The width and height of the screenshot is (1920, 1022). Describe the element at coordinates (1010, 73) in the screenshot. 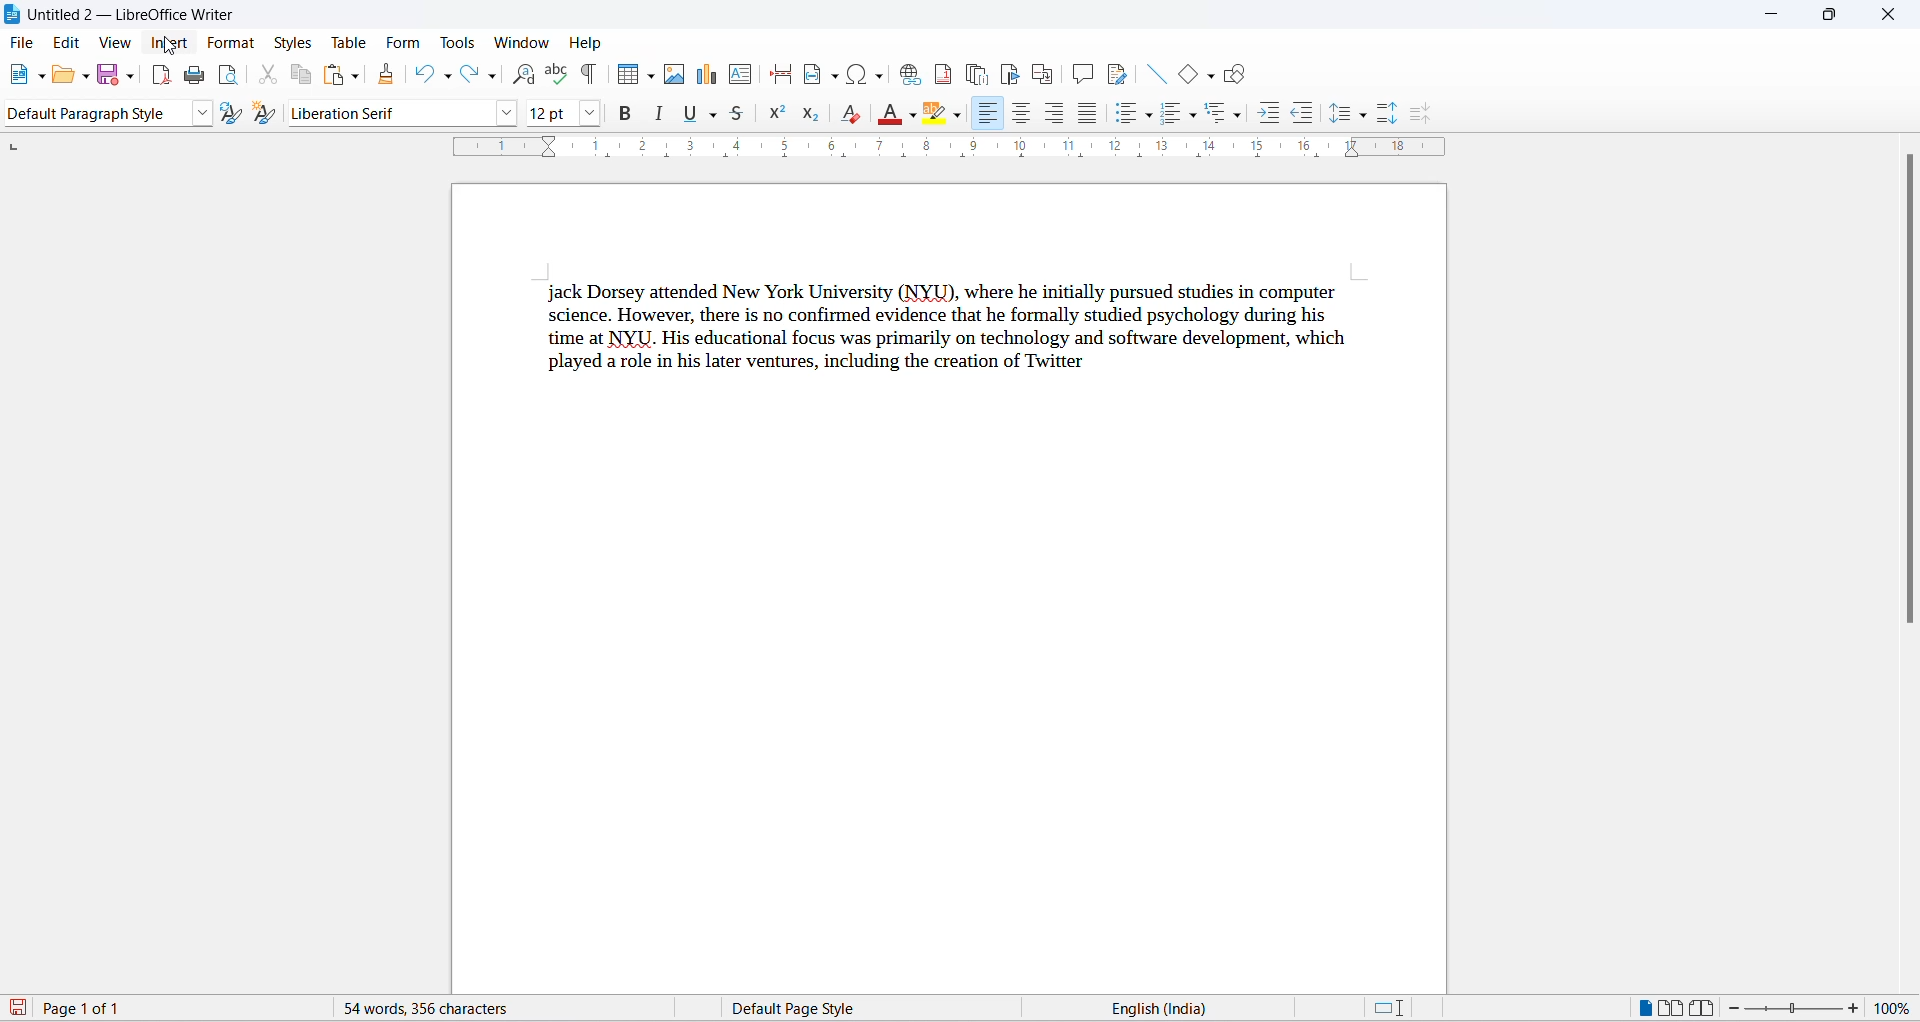

I see `insert bookmark` at that location.